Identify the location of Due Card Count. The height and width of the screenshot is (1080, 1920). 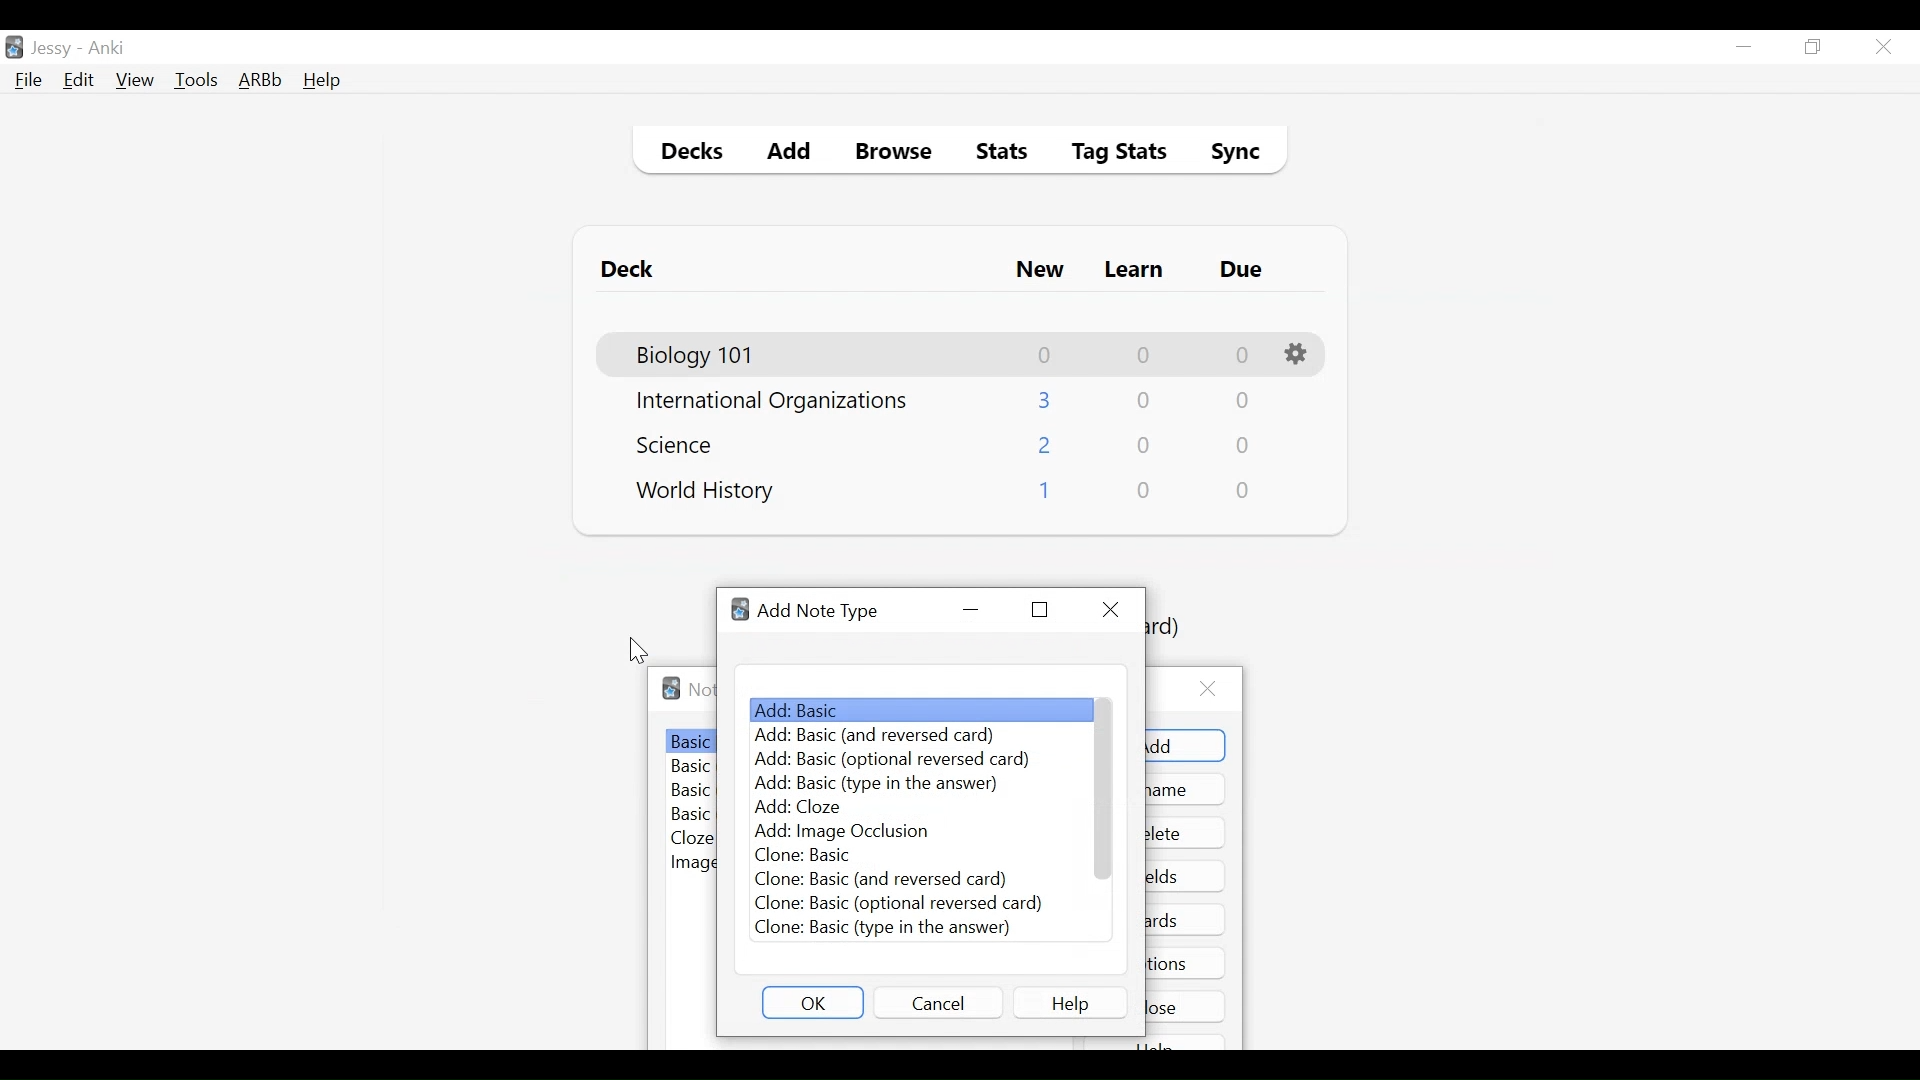
(1241, 403).